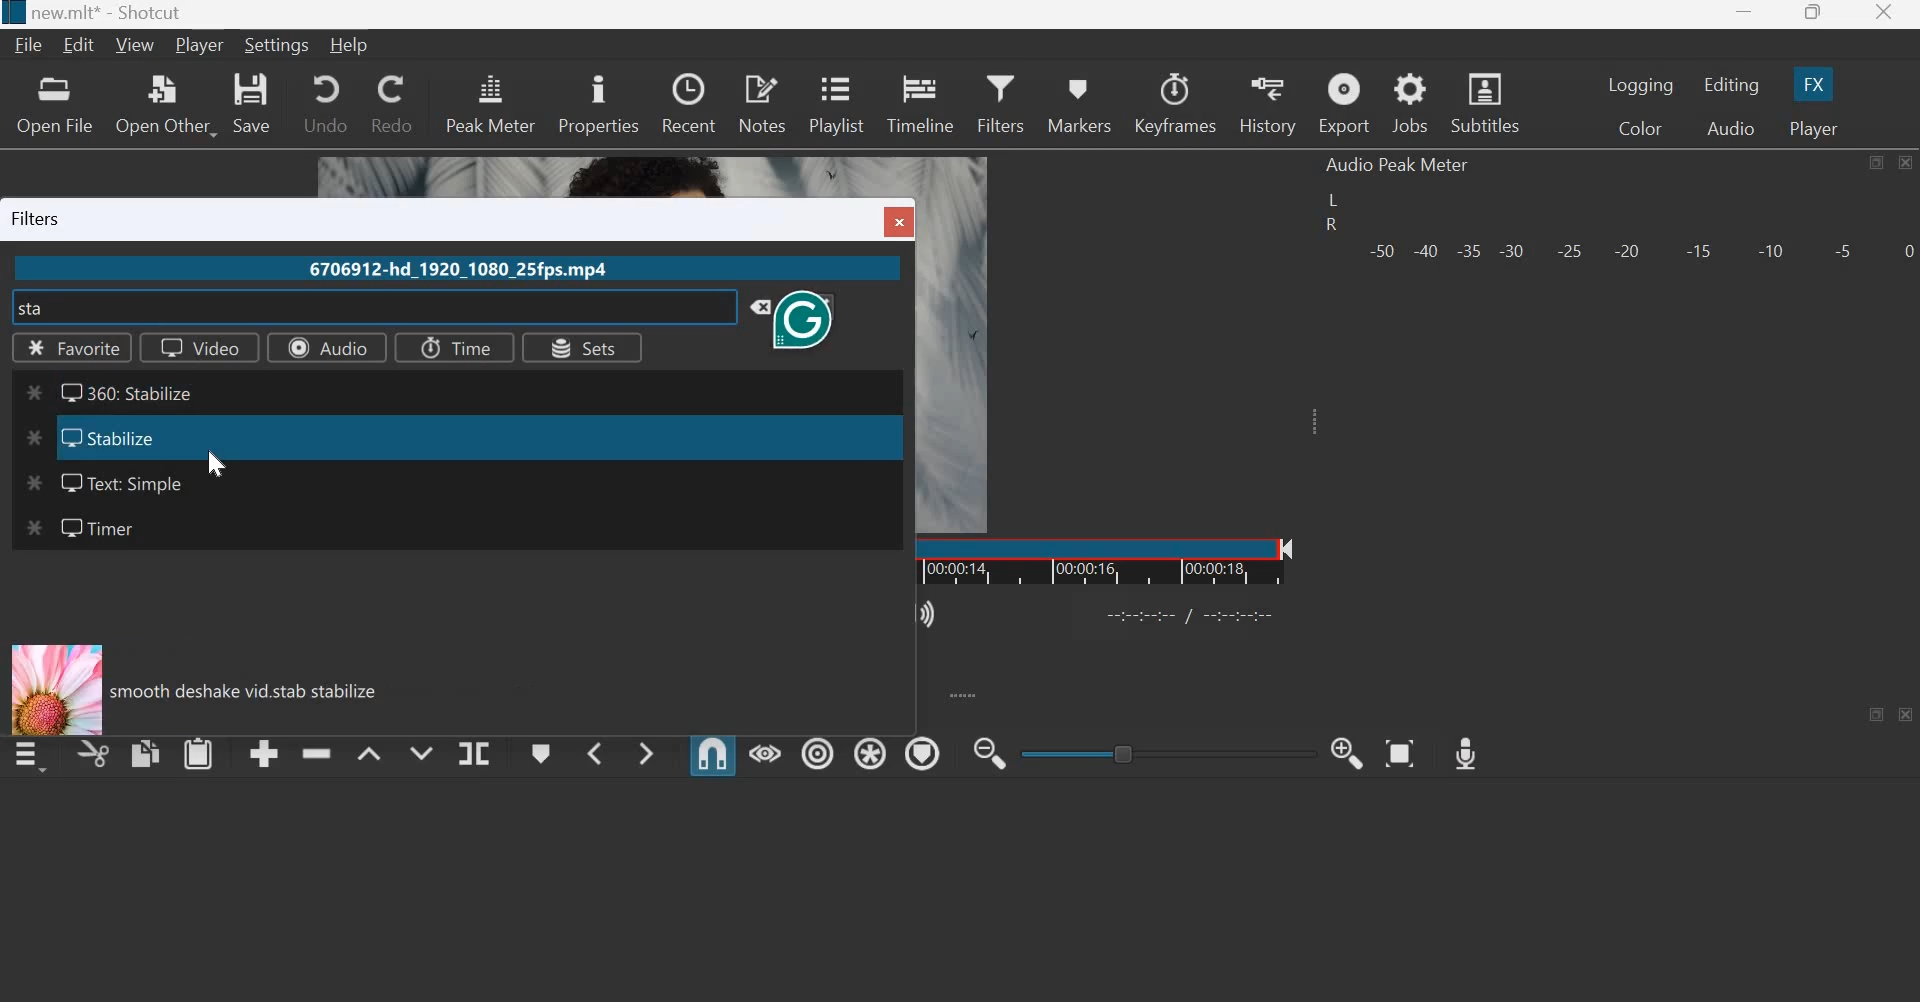 The height and width of the screenshot is (1002, 1920). What do you see at coordinates (28, 760) in the screenshot?
I see `timeline menu ` at bounding box center [28, 760].